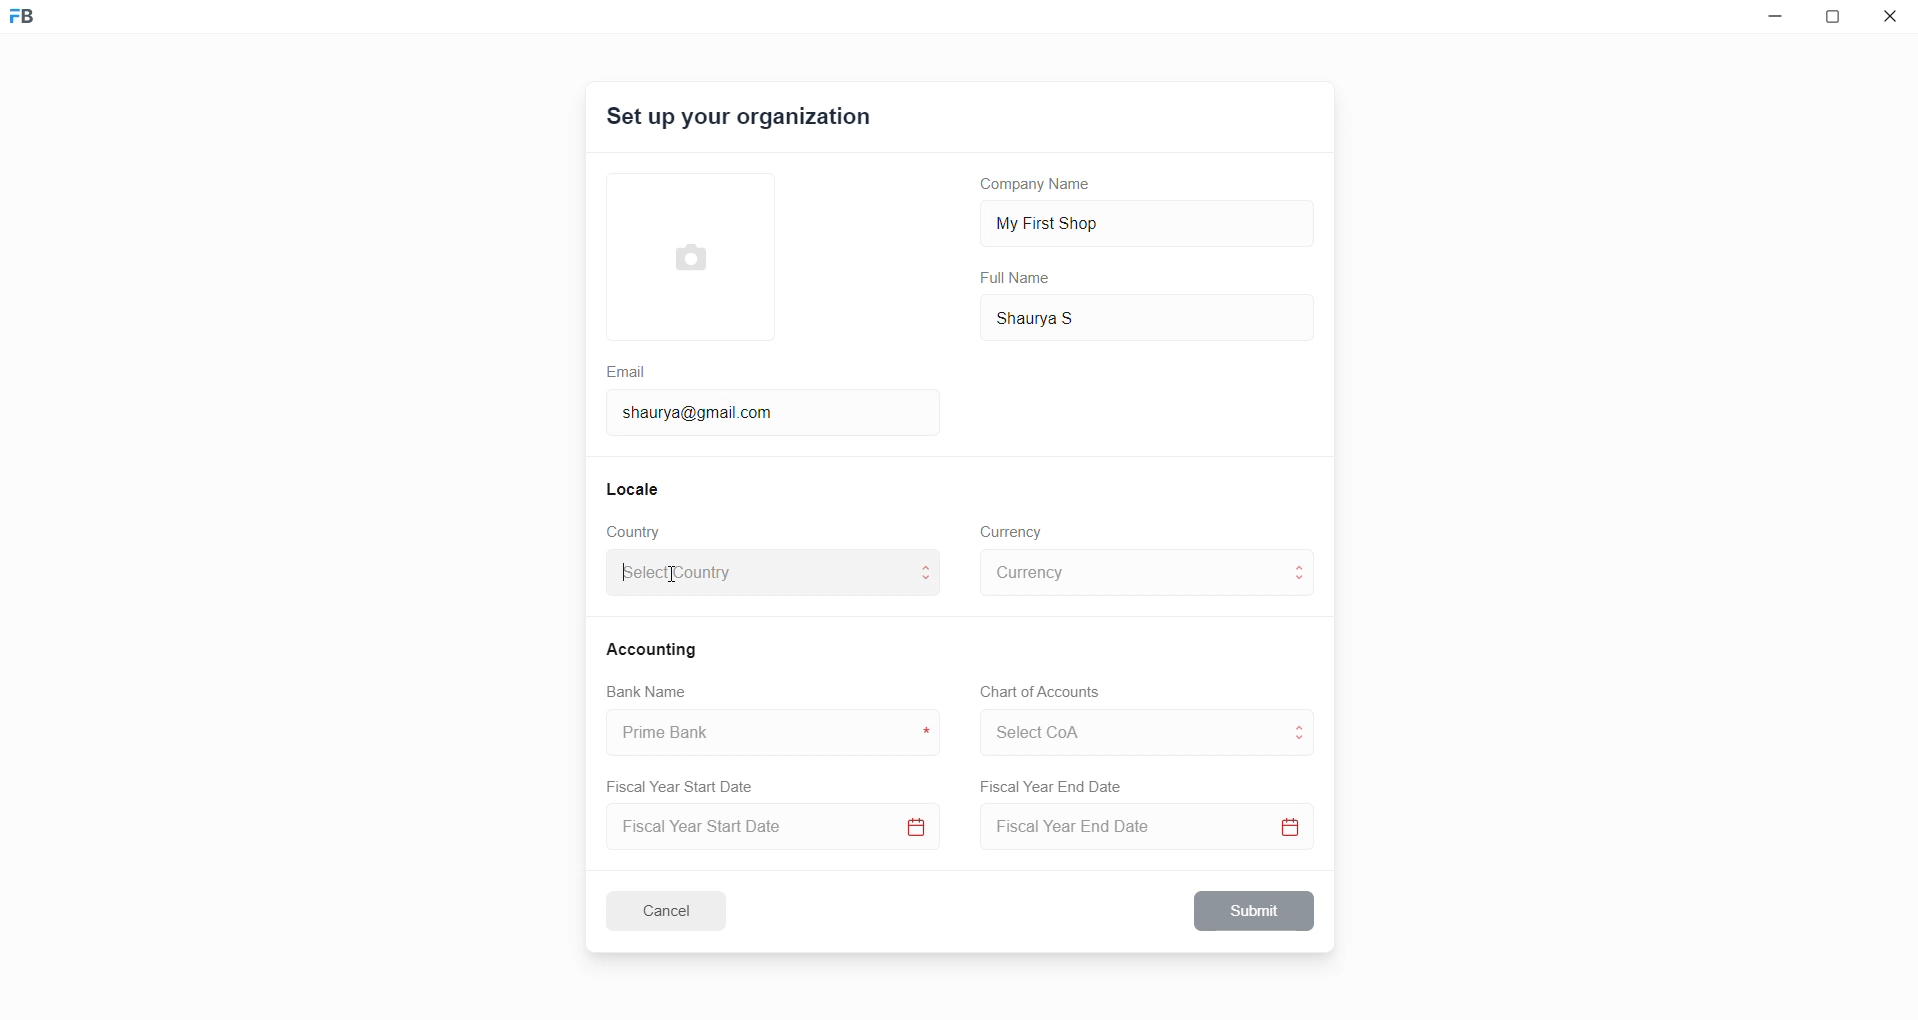 The width and height of the screenshot is (1918, 1020). What do you see at coordinates (705, 410) in the screenshot?
I see `shaurya@gmail.com` at bounding box center [705, 410].